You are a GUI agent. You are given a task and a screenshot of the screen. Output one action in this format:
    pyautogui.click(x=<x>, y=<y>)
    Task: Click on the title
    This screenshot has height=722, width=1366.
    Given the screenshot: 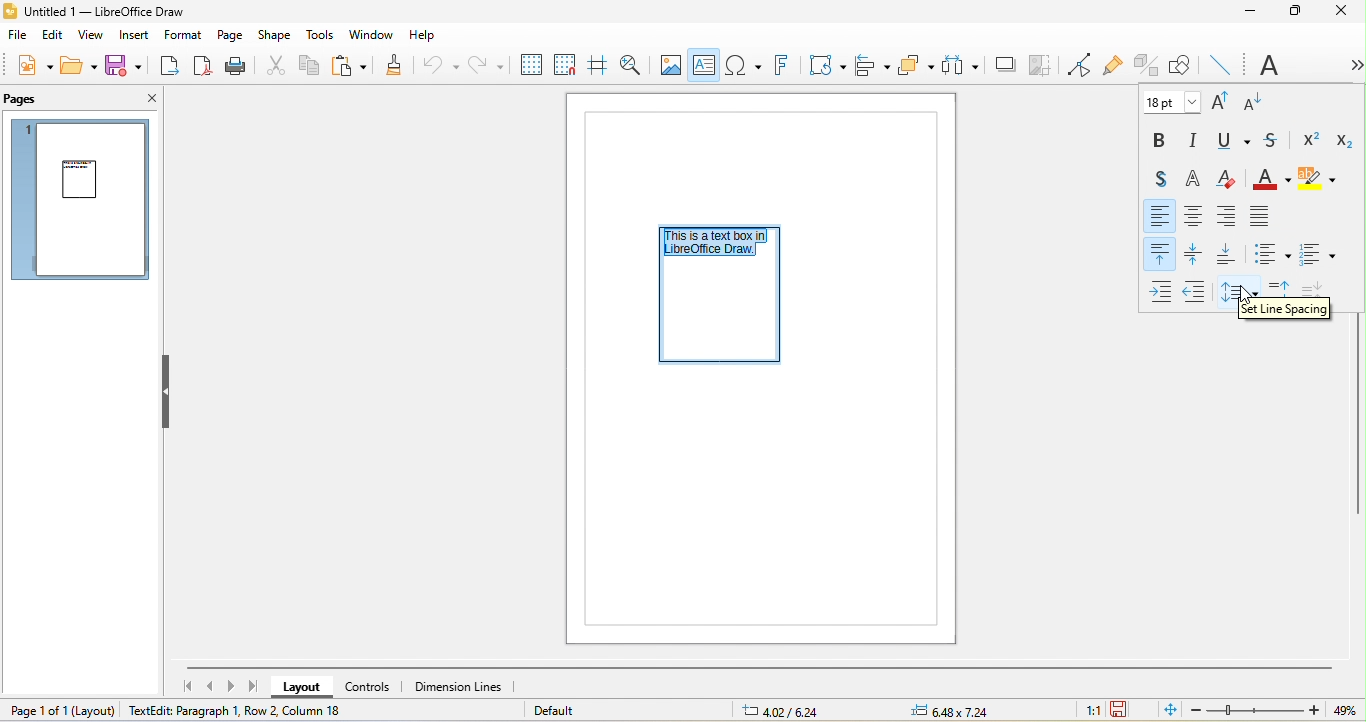 What is the action you would take?
    pyautogui.click(x=107, y=12)
    